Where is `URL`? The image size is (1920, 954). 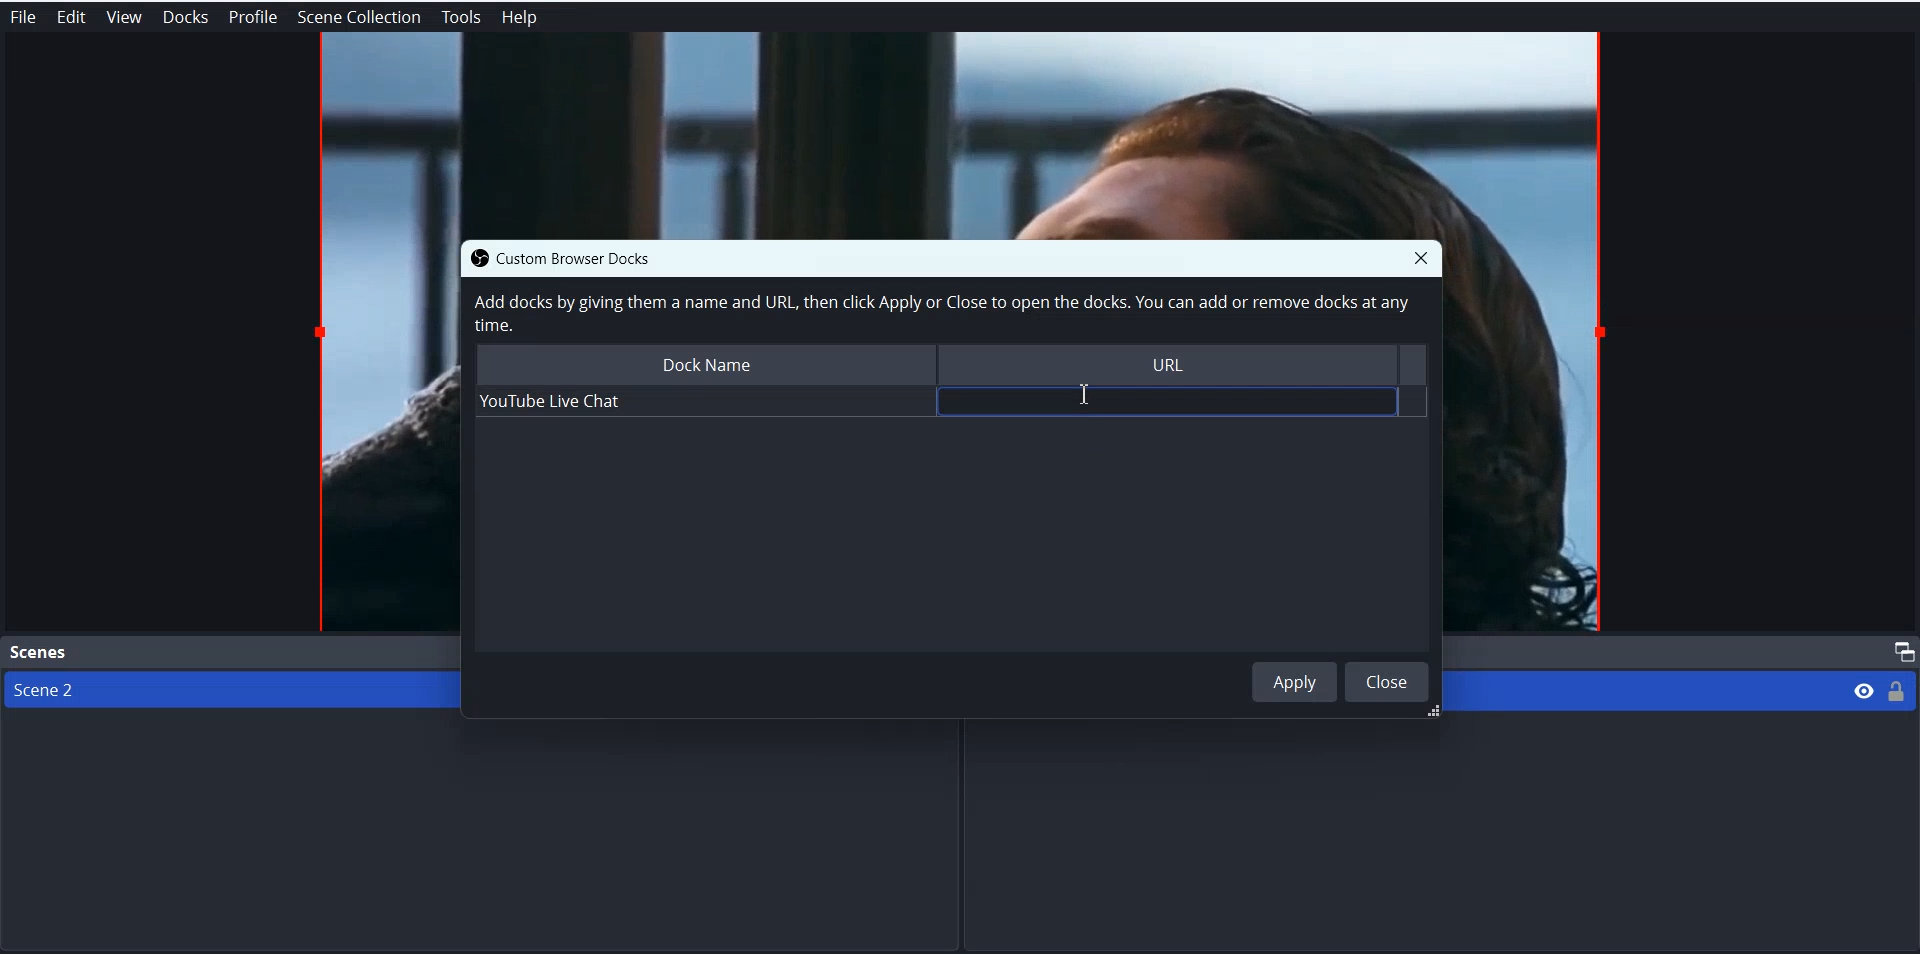
URL is located at coordinates (1170, 364).